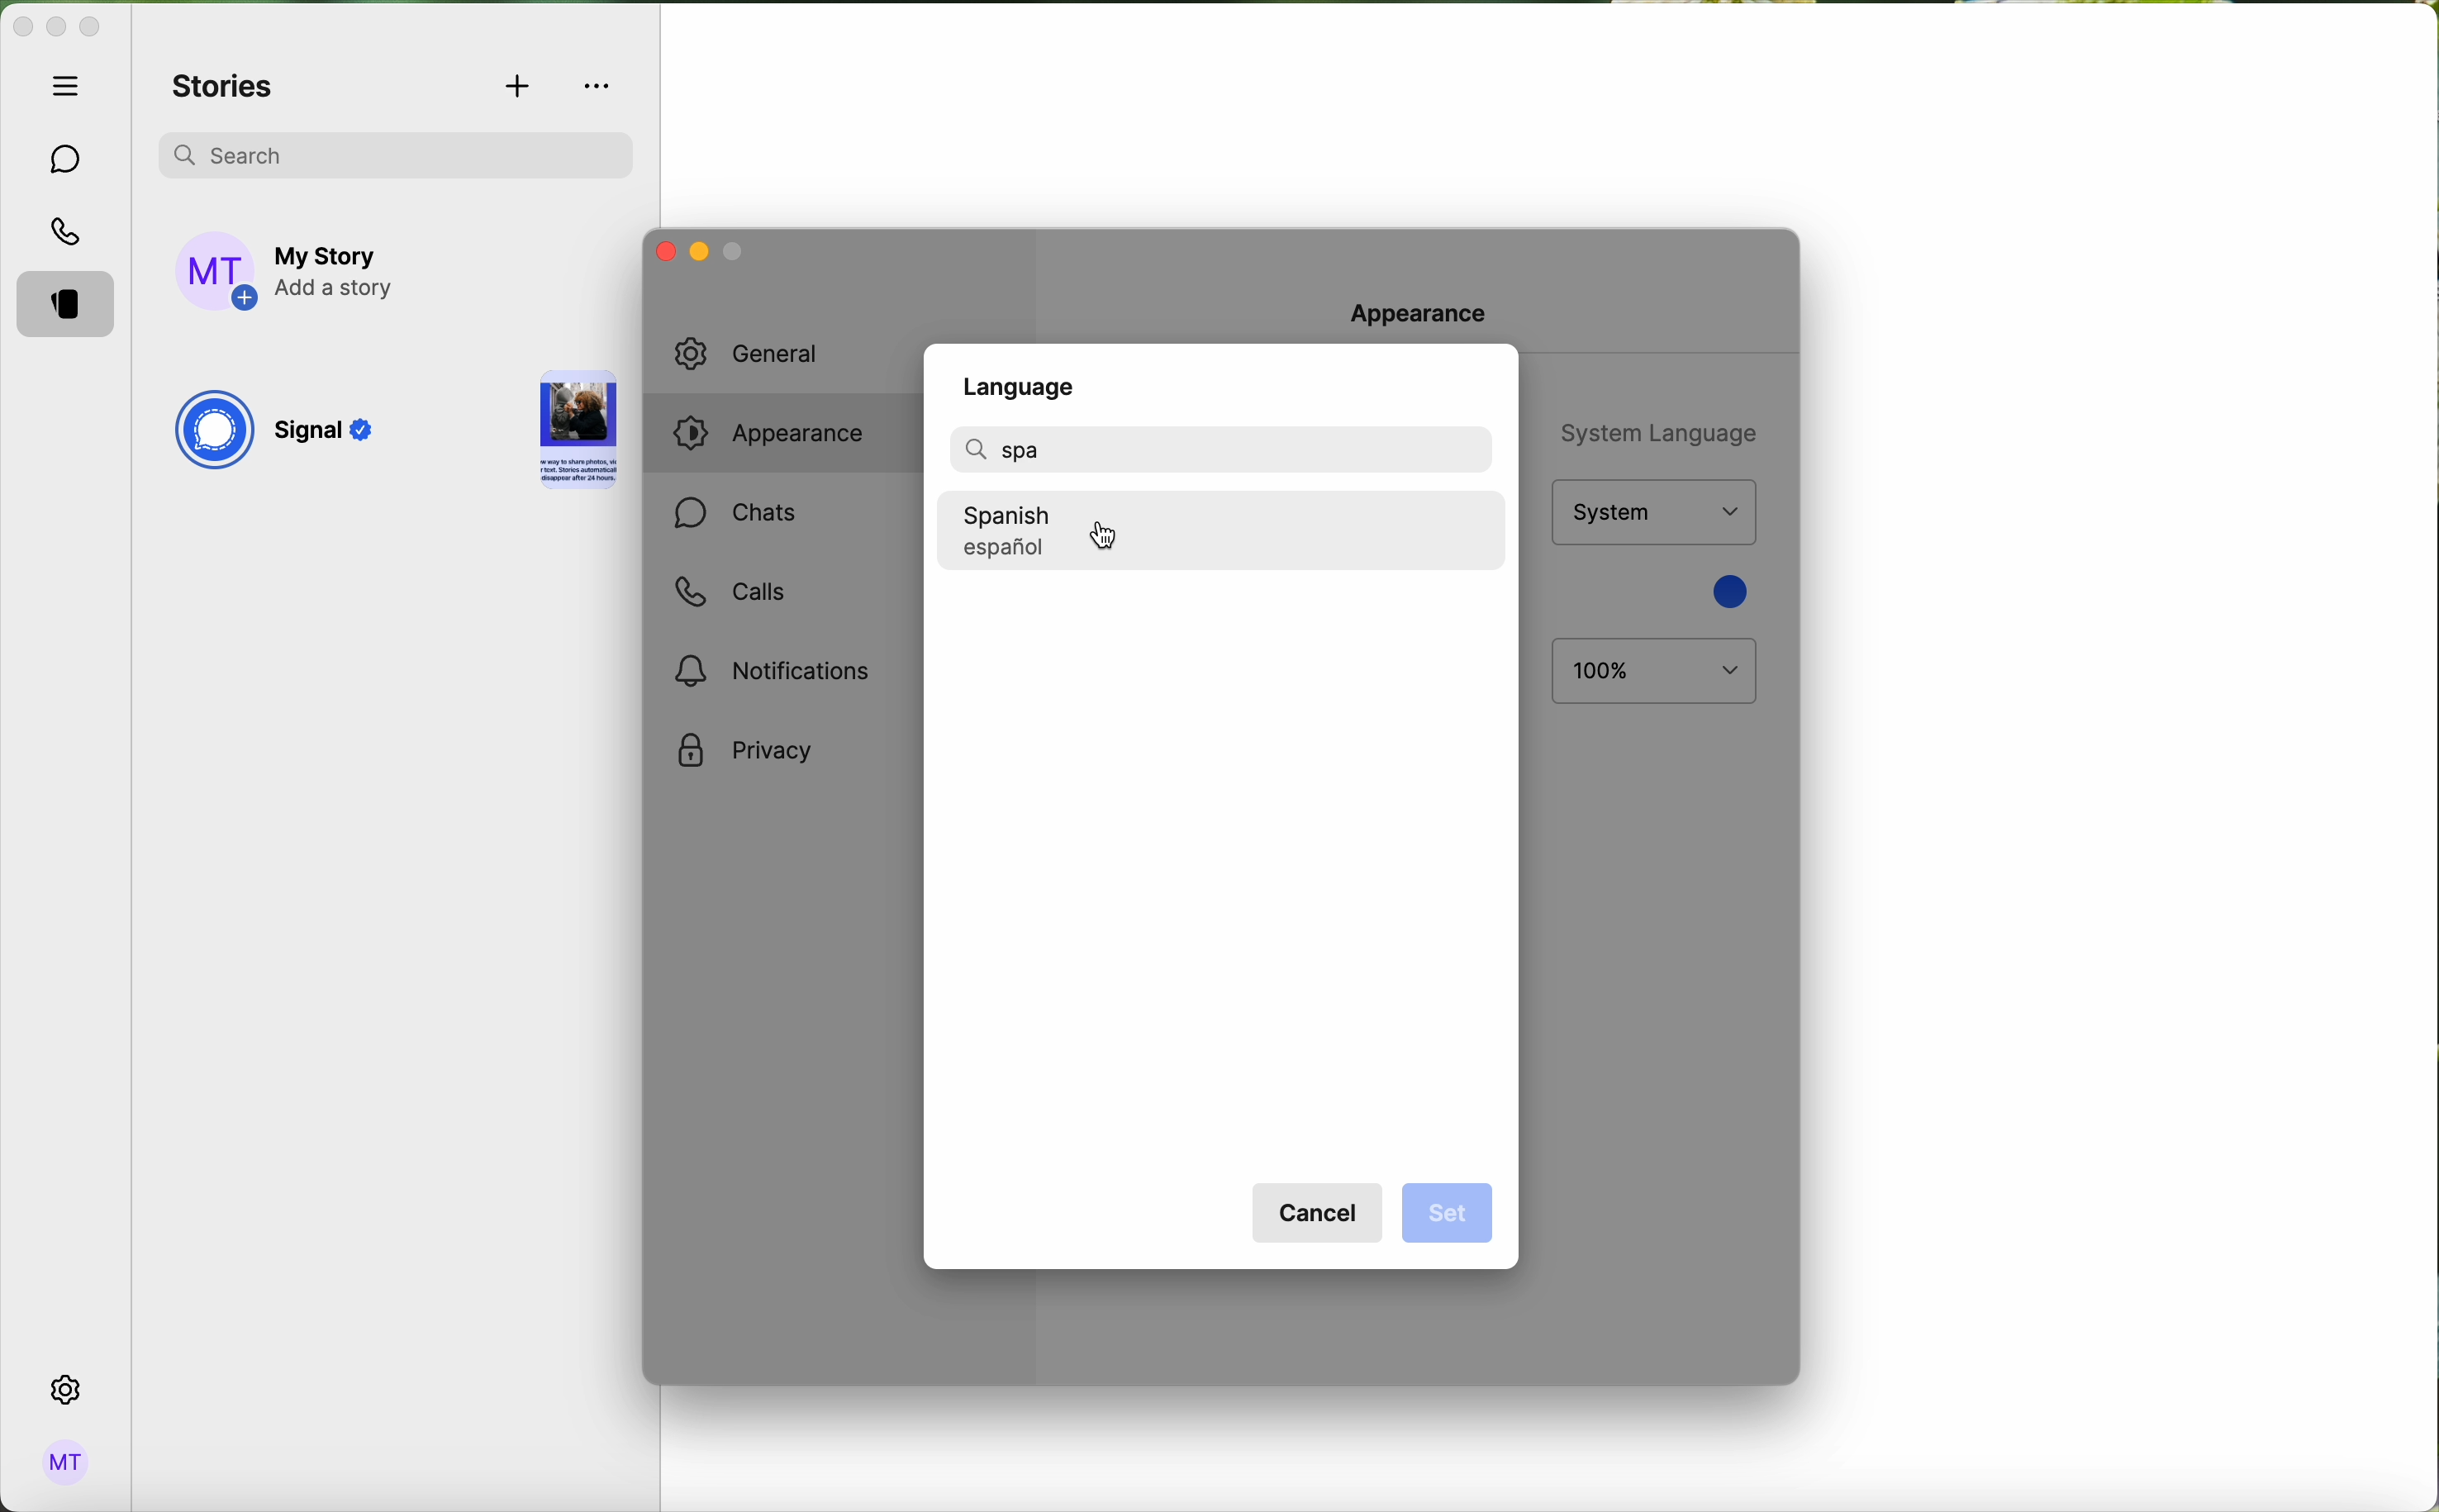  I want to click on click on appearance, so click(783, 437).